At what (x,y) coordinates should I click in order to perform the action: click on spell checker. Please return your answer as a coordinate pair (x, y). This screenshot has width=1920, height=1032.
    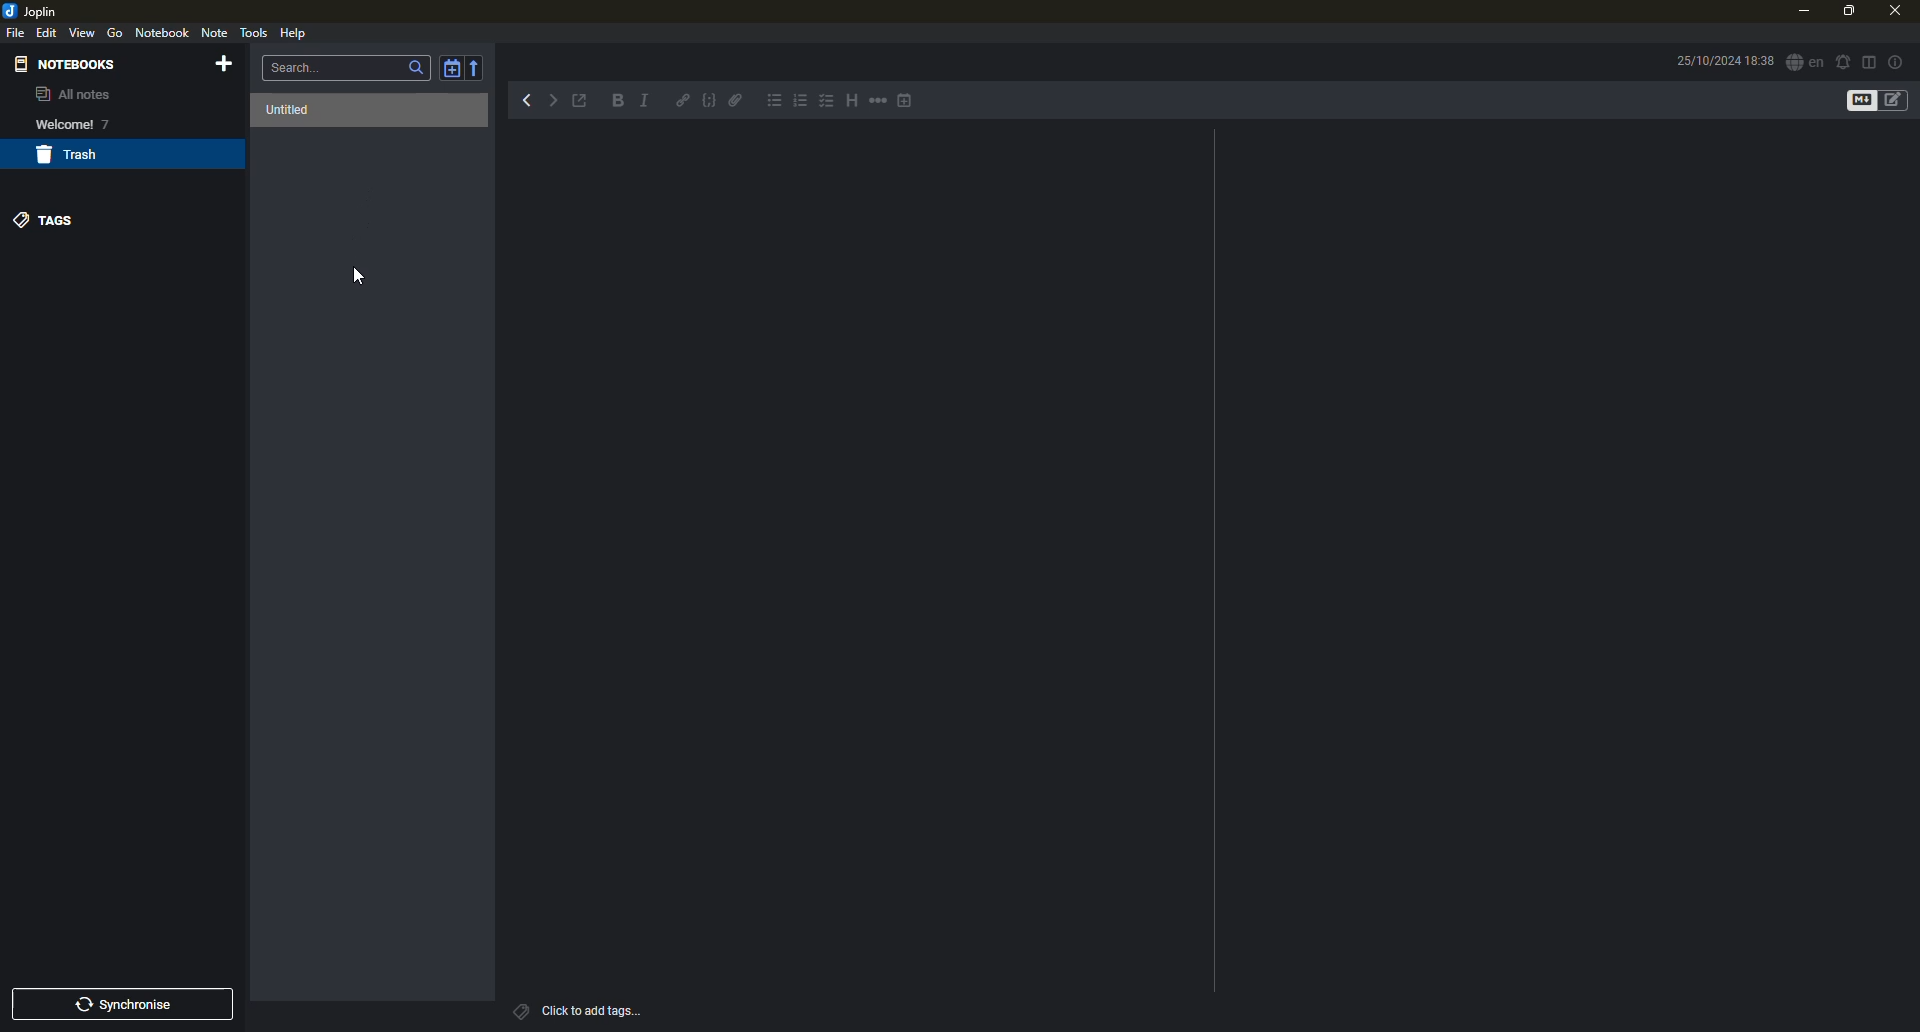
    Looking at the image, I should click on (1803, 63).